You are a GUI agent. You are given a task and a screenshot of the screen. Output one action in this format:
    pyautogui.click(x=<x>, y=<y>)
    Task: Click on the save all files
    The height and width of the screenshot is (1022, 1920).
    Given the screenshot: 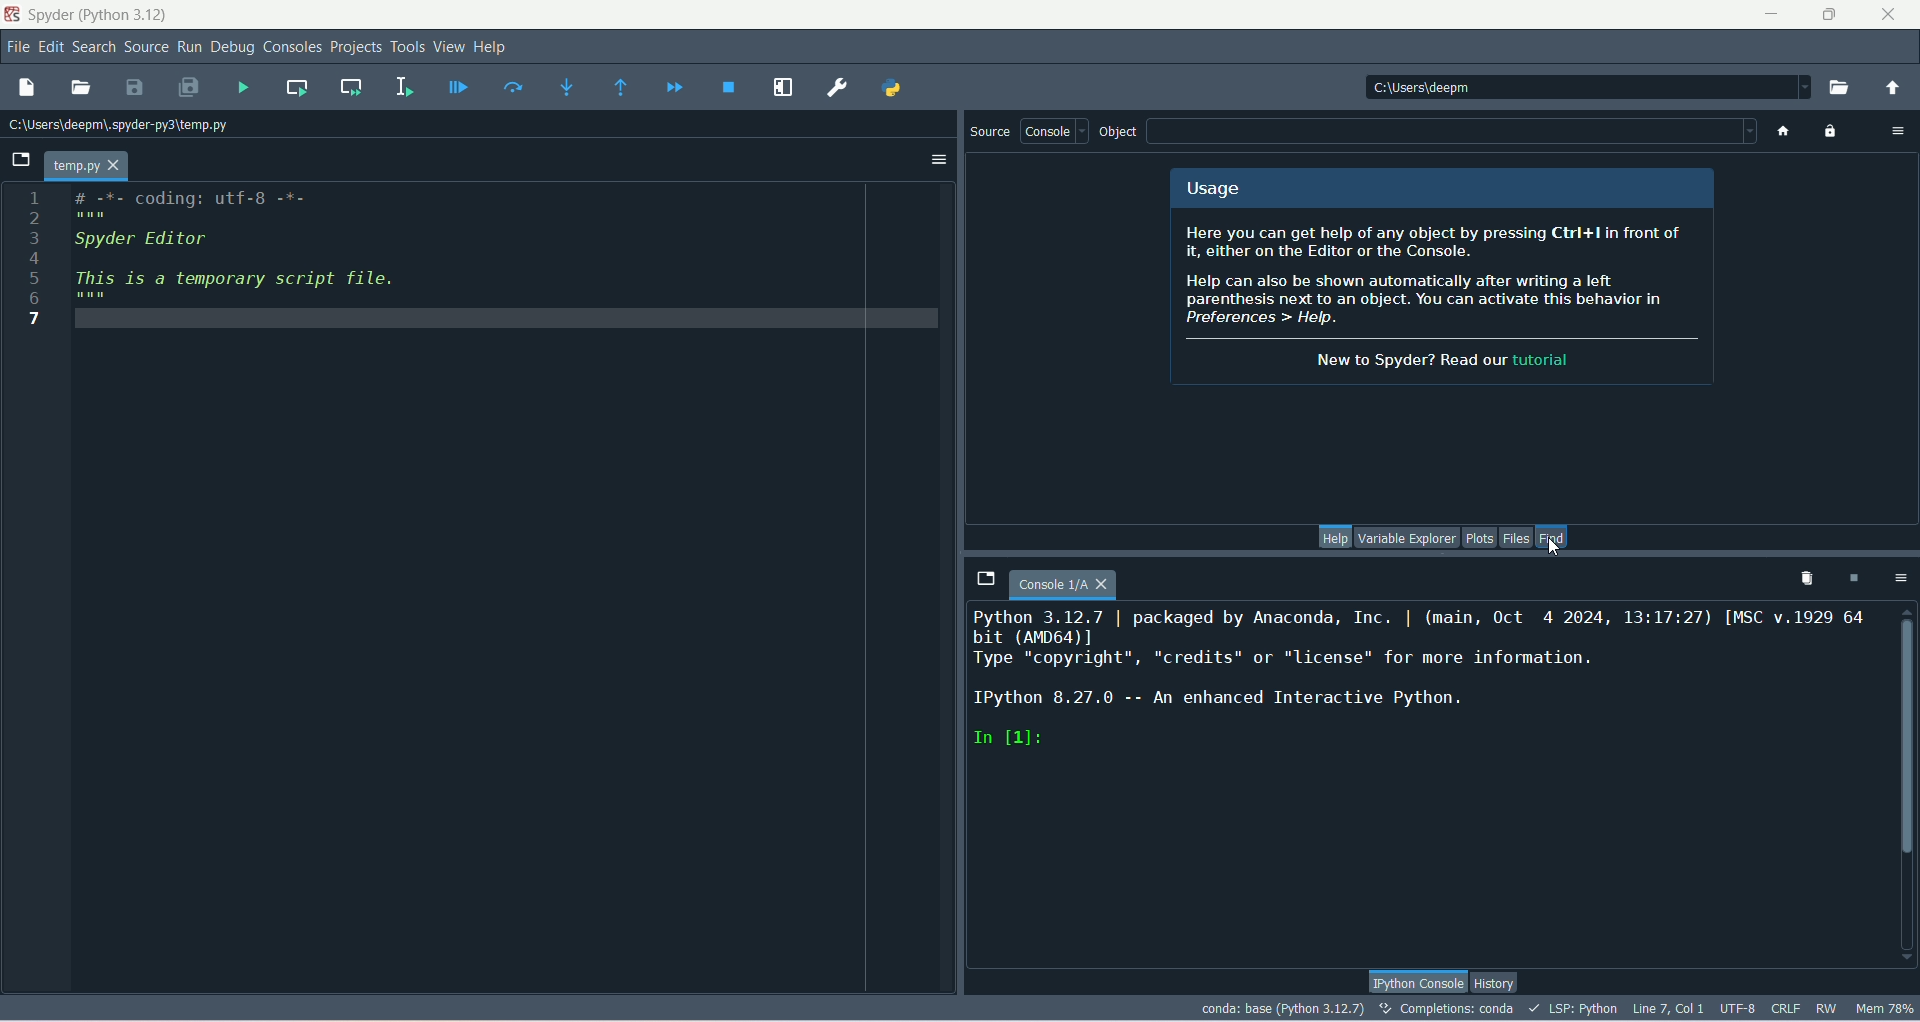 What is the action you would take?
    pyautogui.click(x=190, y=88)
    